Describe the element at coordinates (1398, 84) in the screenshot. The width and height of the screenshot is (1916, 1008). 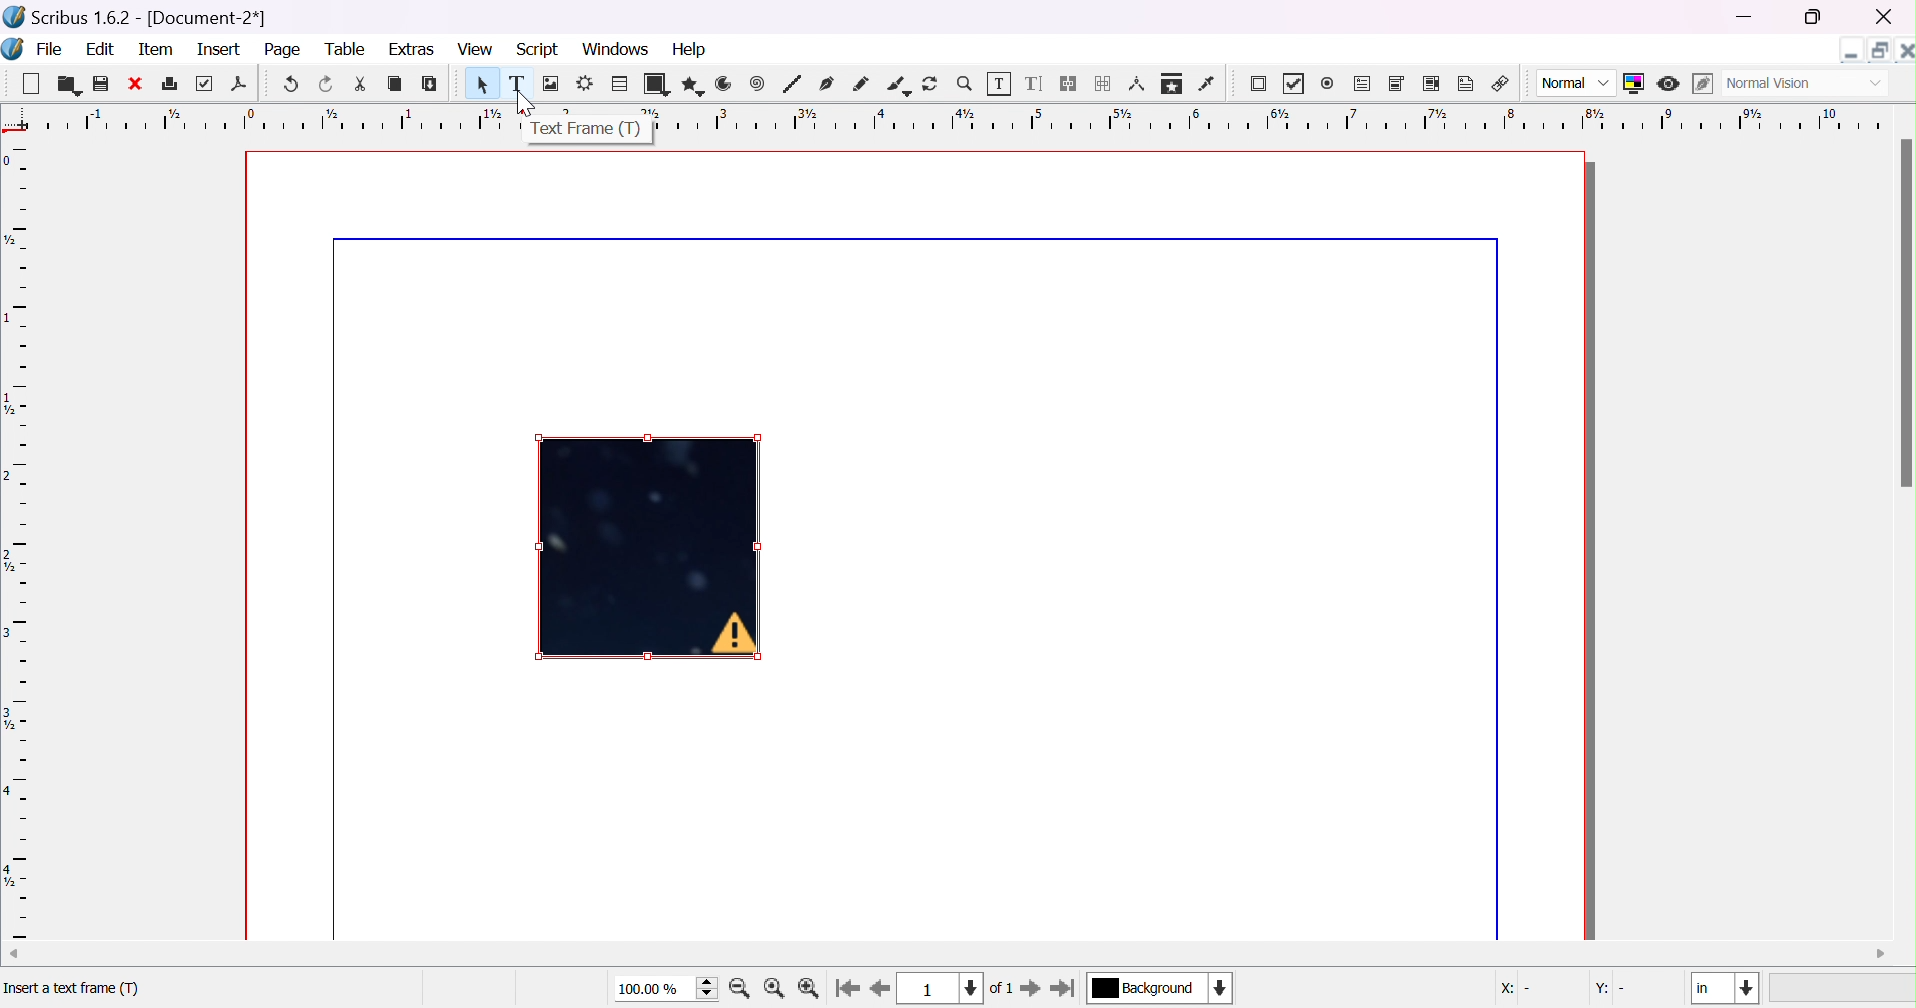
I see `PDF combo box` at that location.